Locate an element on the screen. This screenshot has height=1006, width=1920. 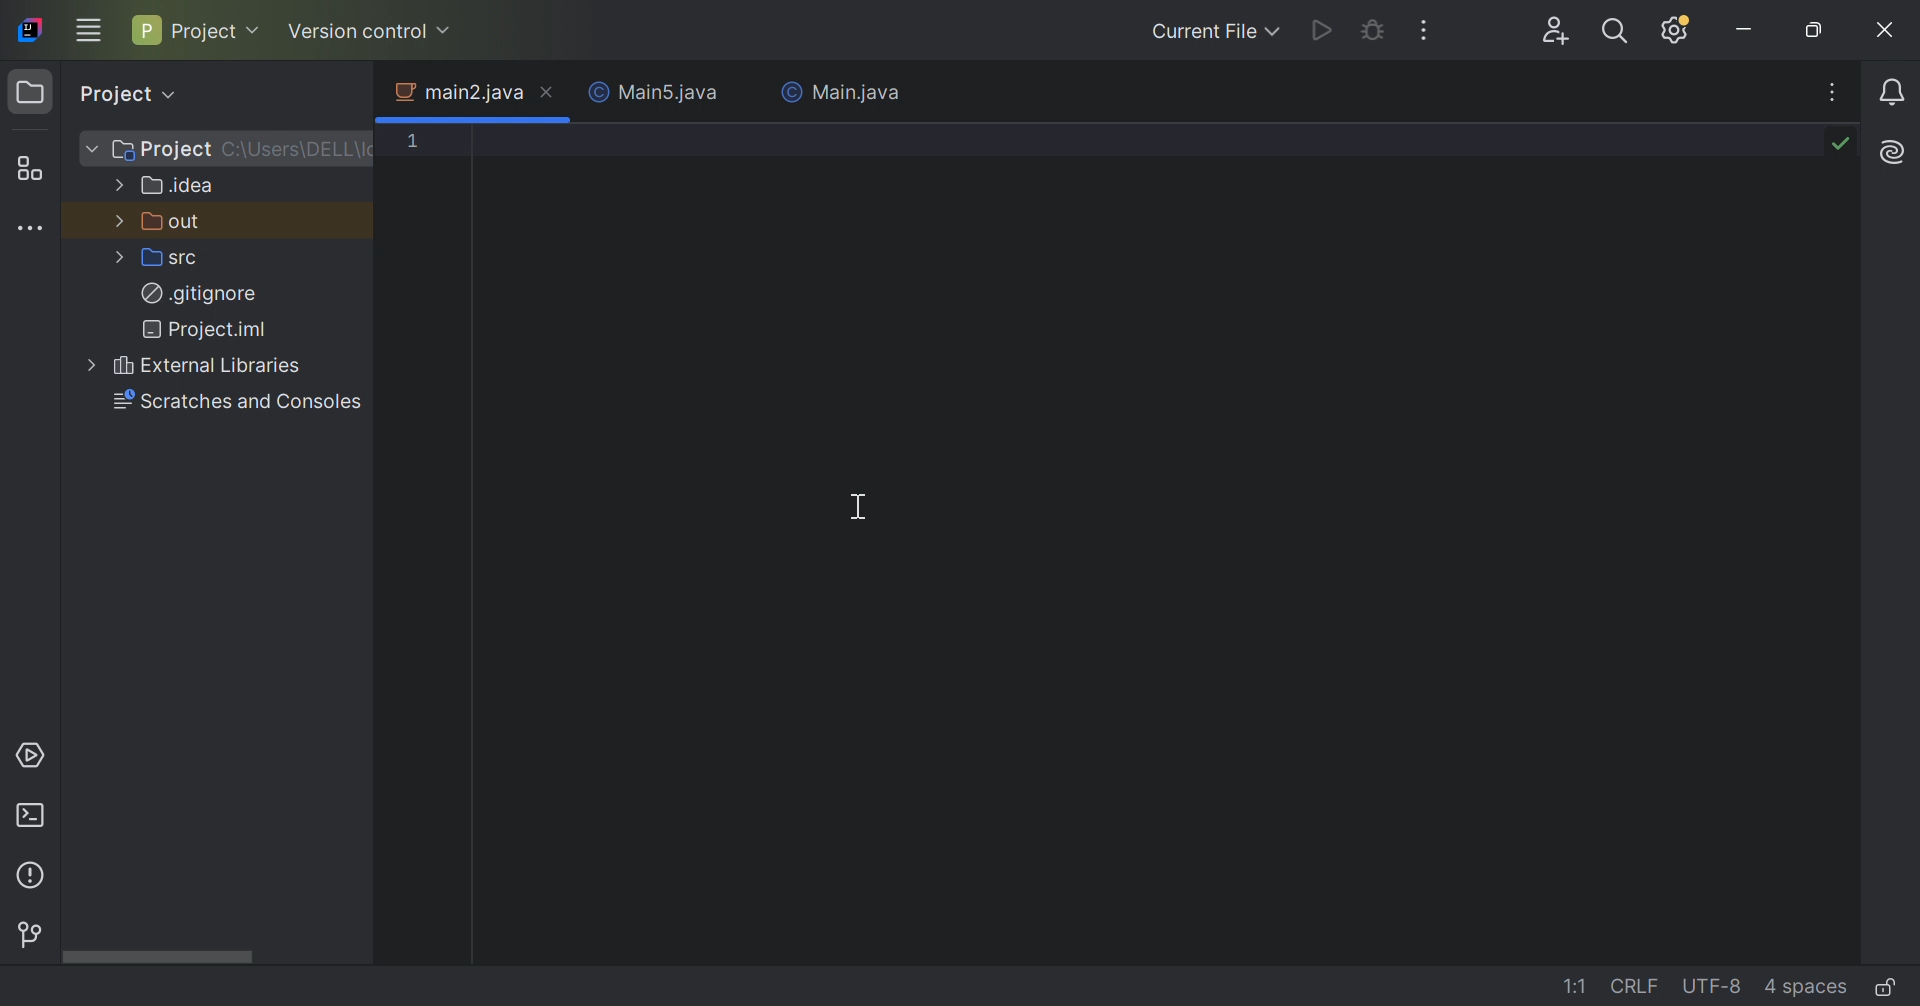
4 spaces is located at coordinates (1810, 986).